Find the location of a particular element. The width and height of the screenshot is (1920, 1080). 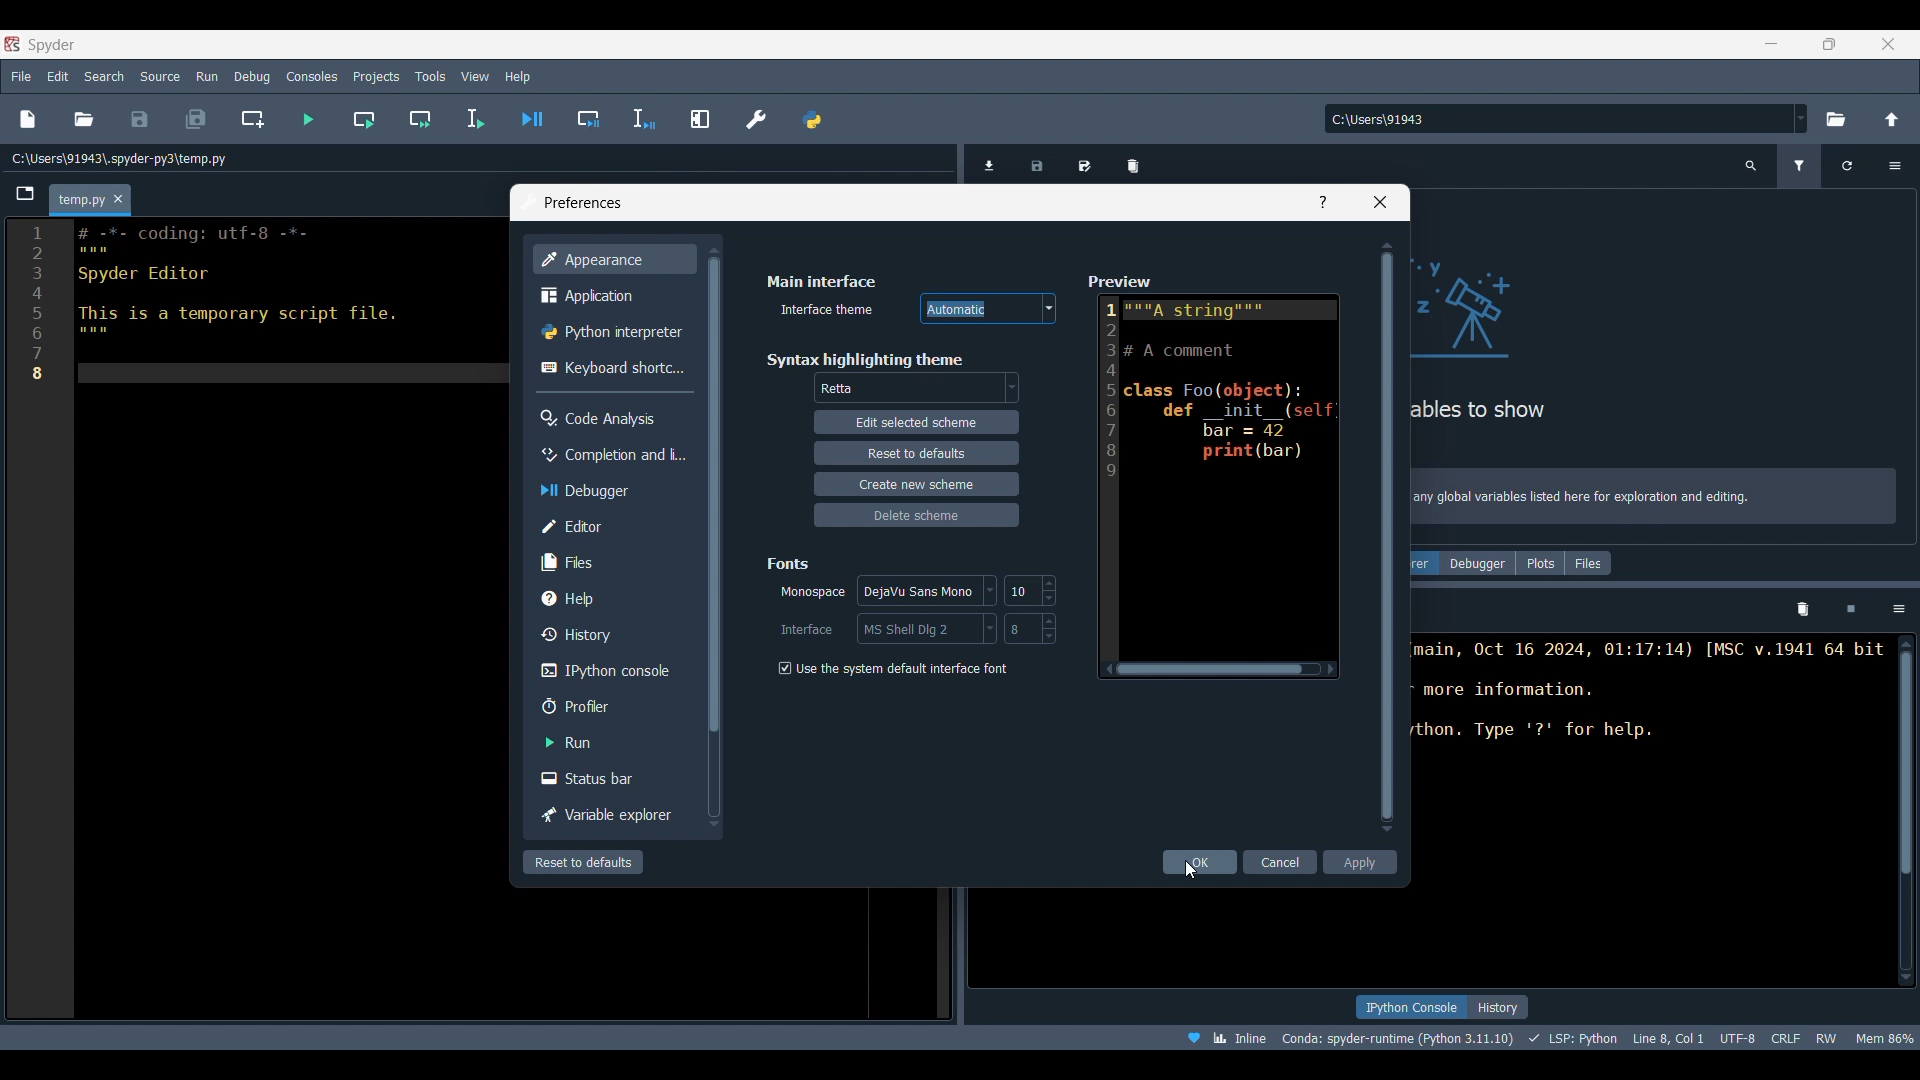

editor pane is located at coordinates (264, 306).